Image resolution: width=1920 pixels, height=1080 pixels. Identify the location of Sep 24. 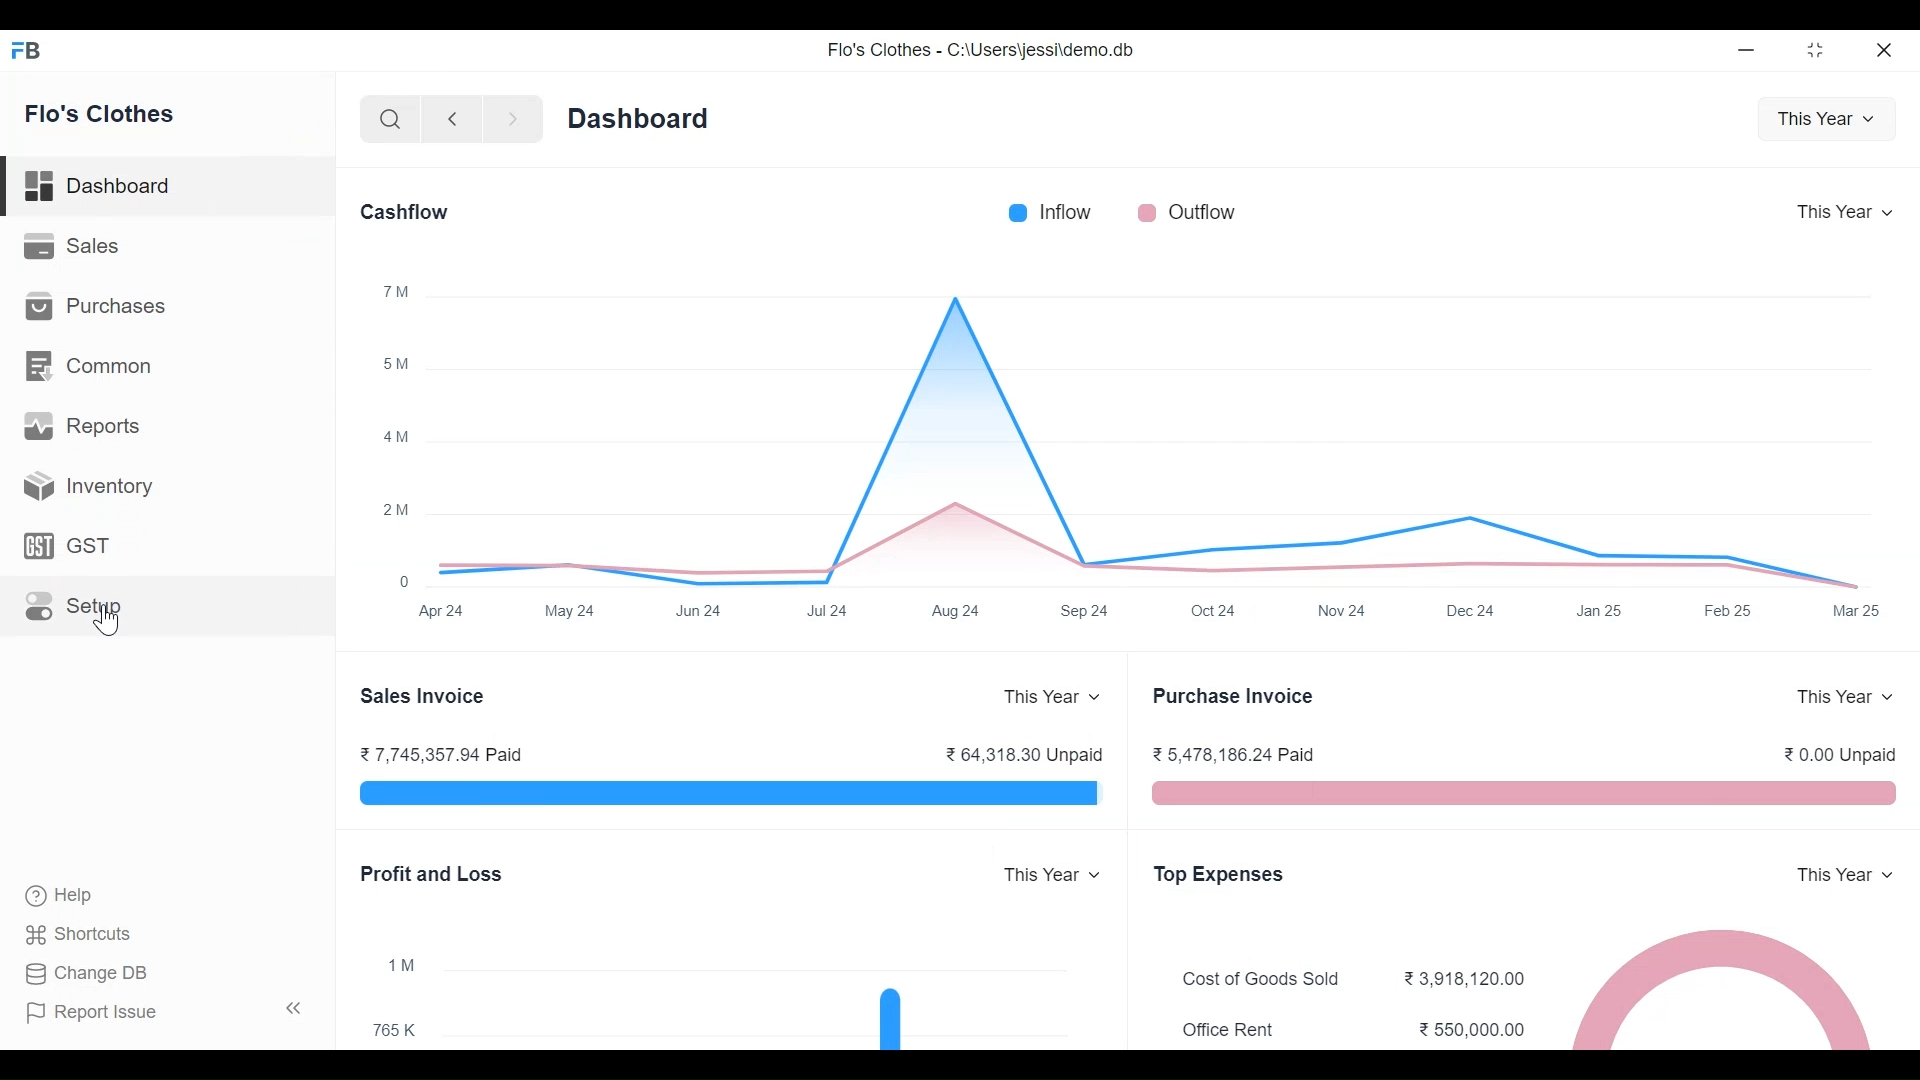
(1093, 613).